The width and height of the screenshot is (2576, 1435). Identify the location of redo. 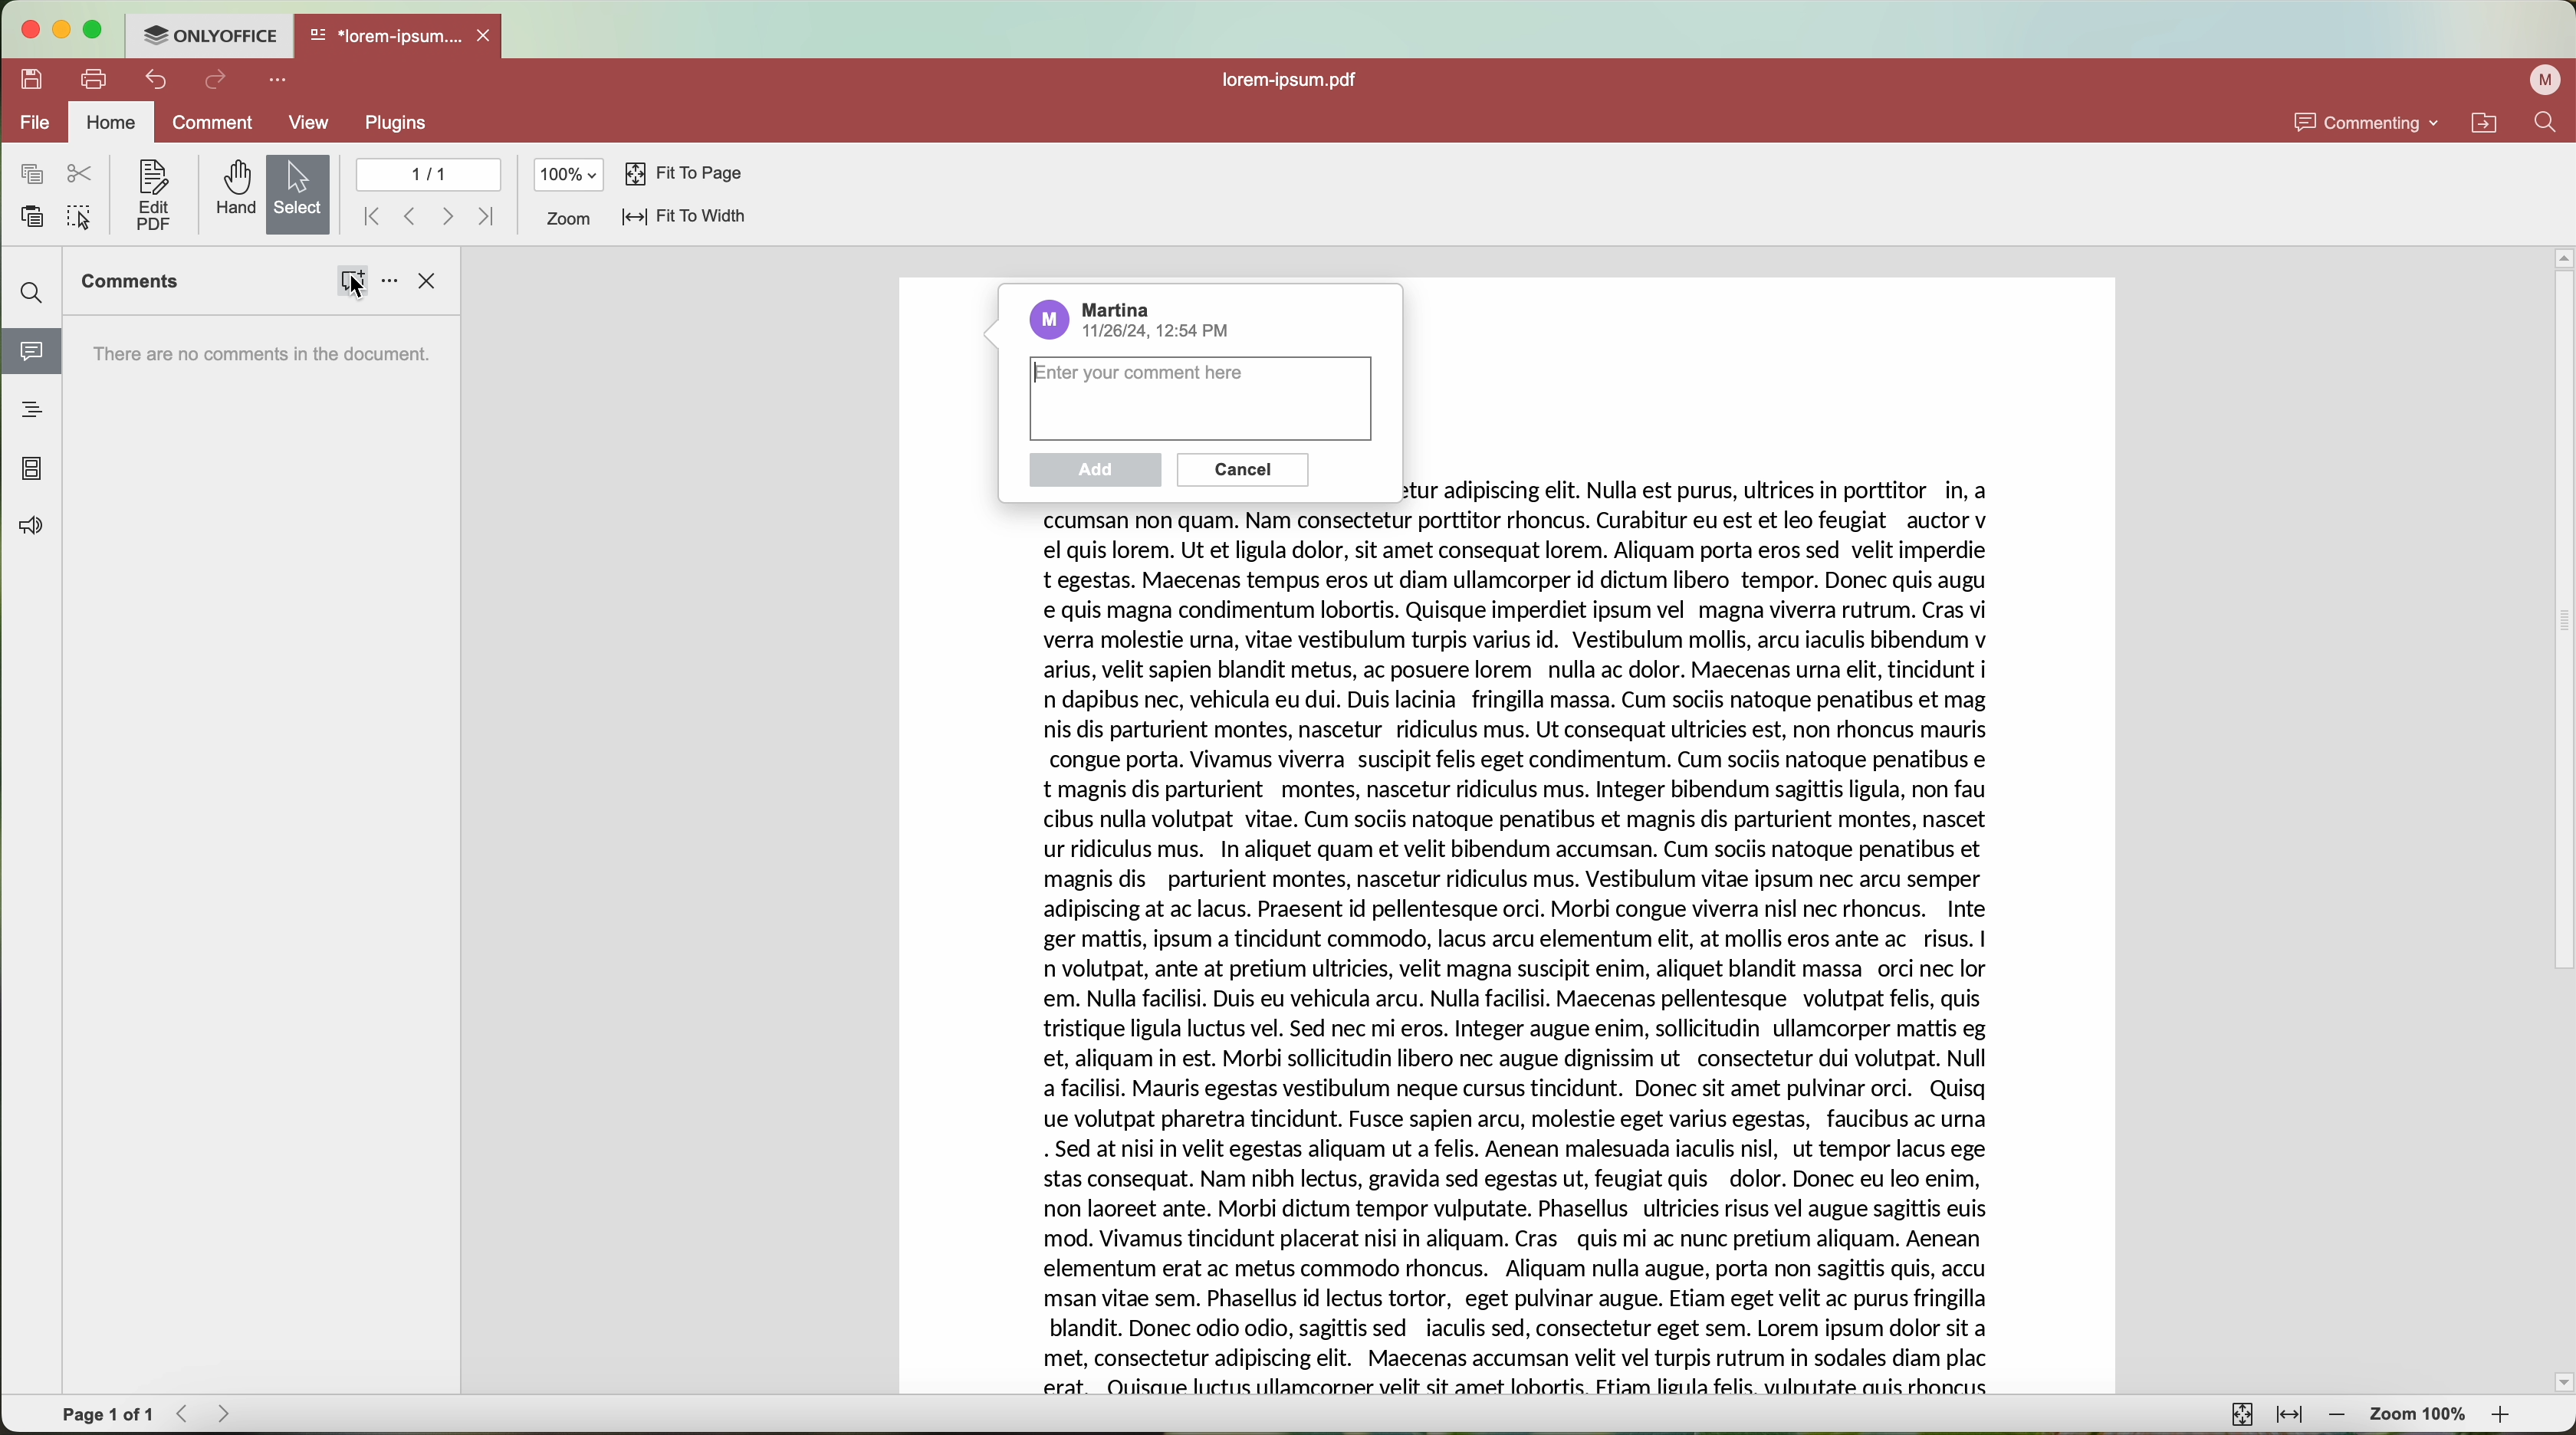
(217, 82).